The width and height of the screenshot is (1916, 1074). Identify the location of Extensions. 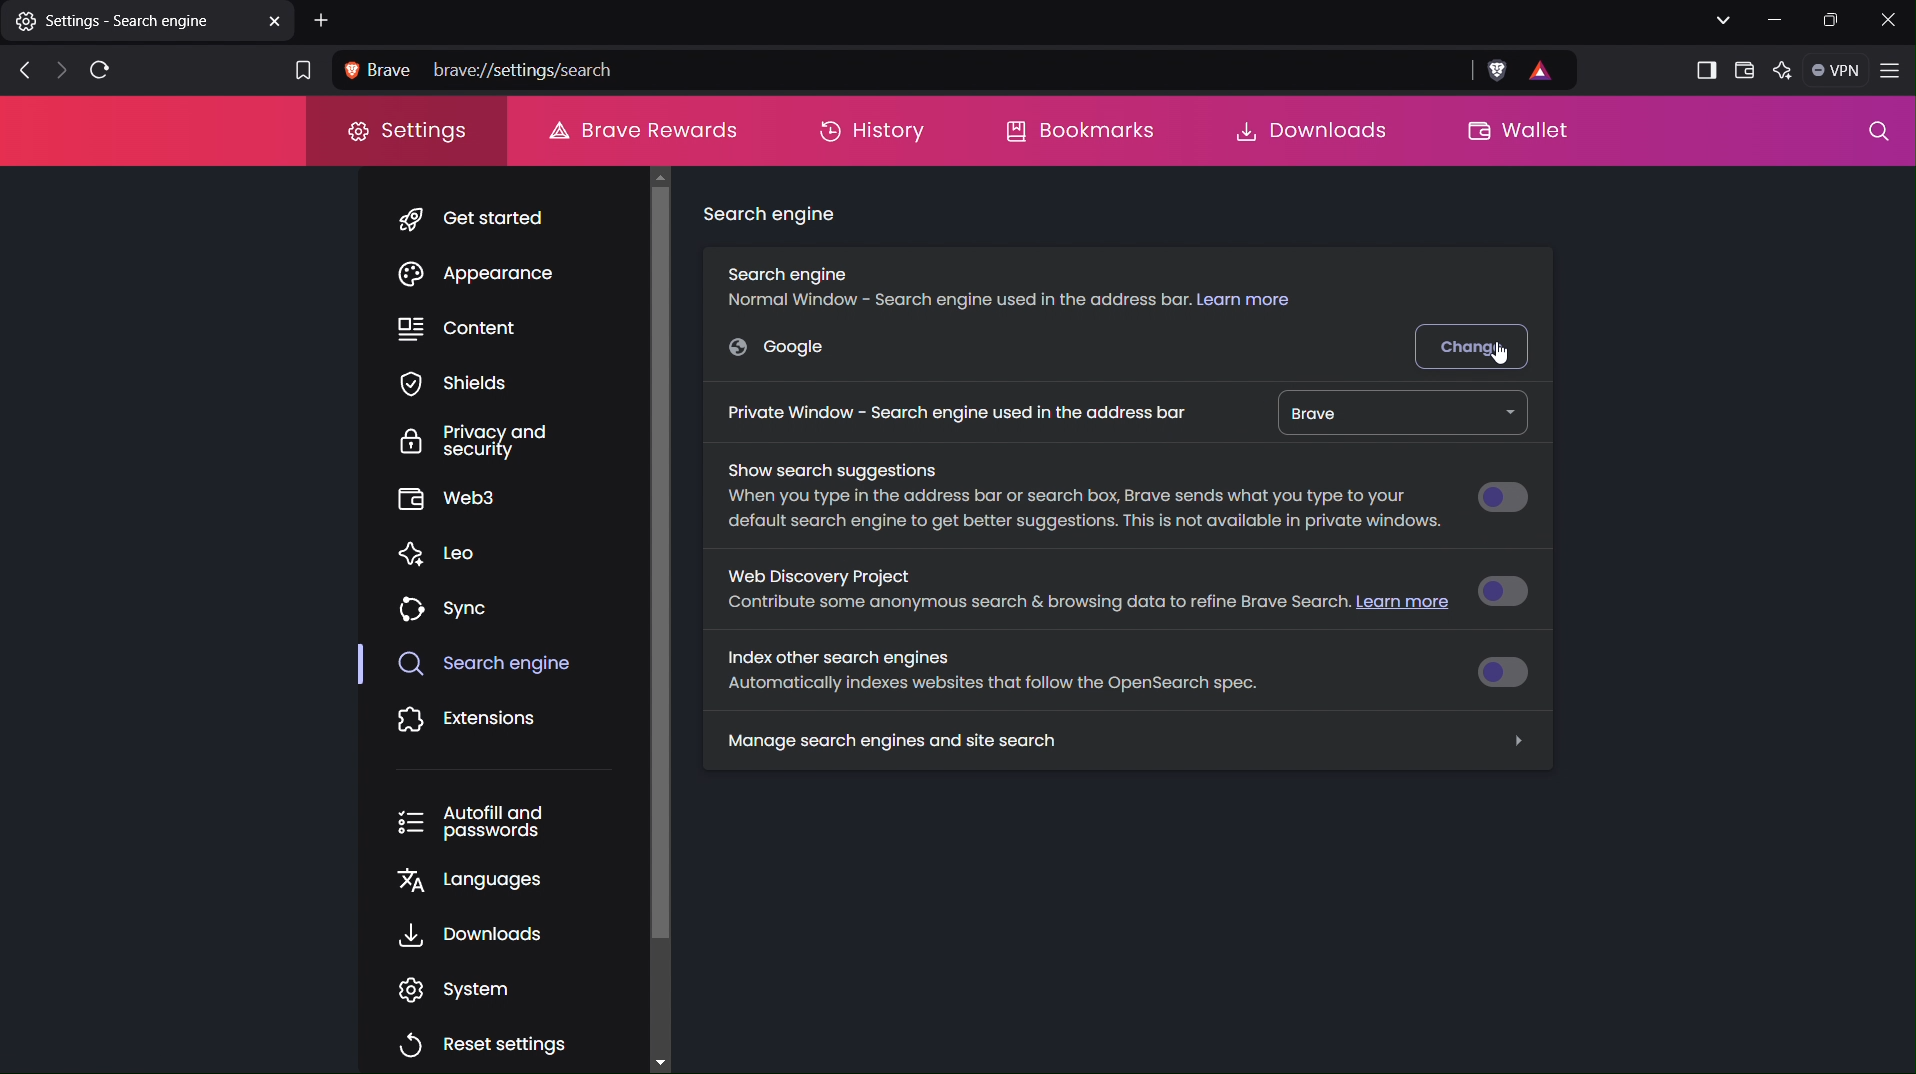
(468, 721).